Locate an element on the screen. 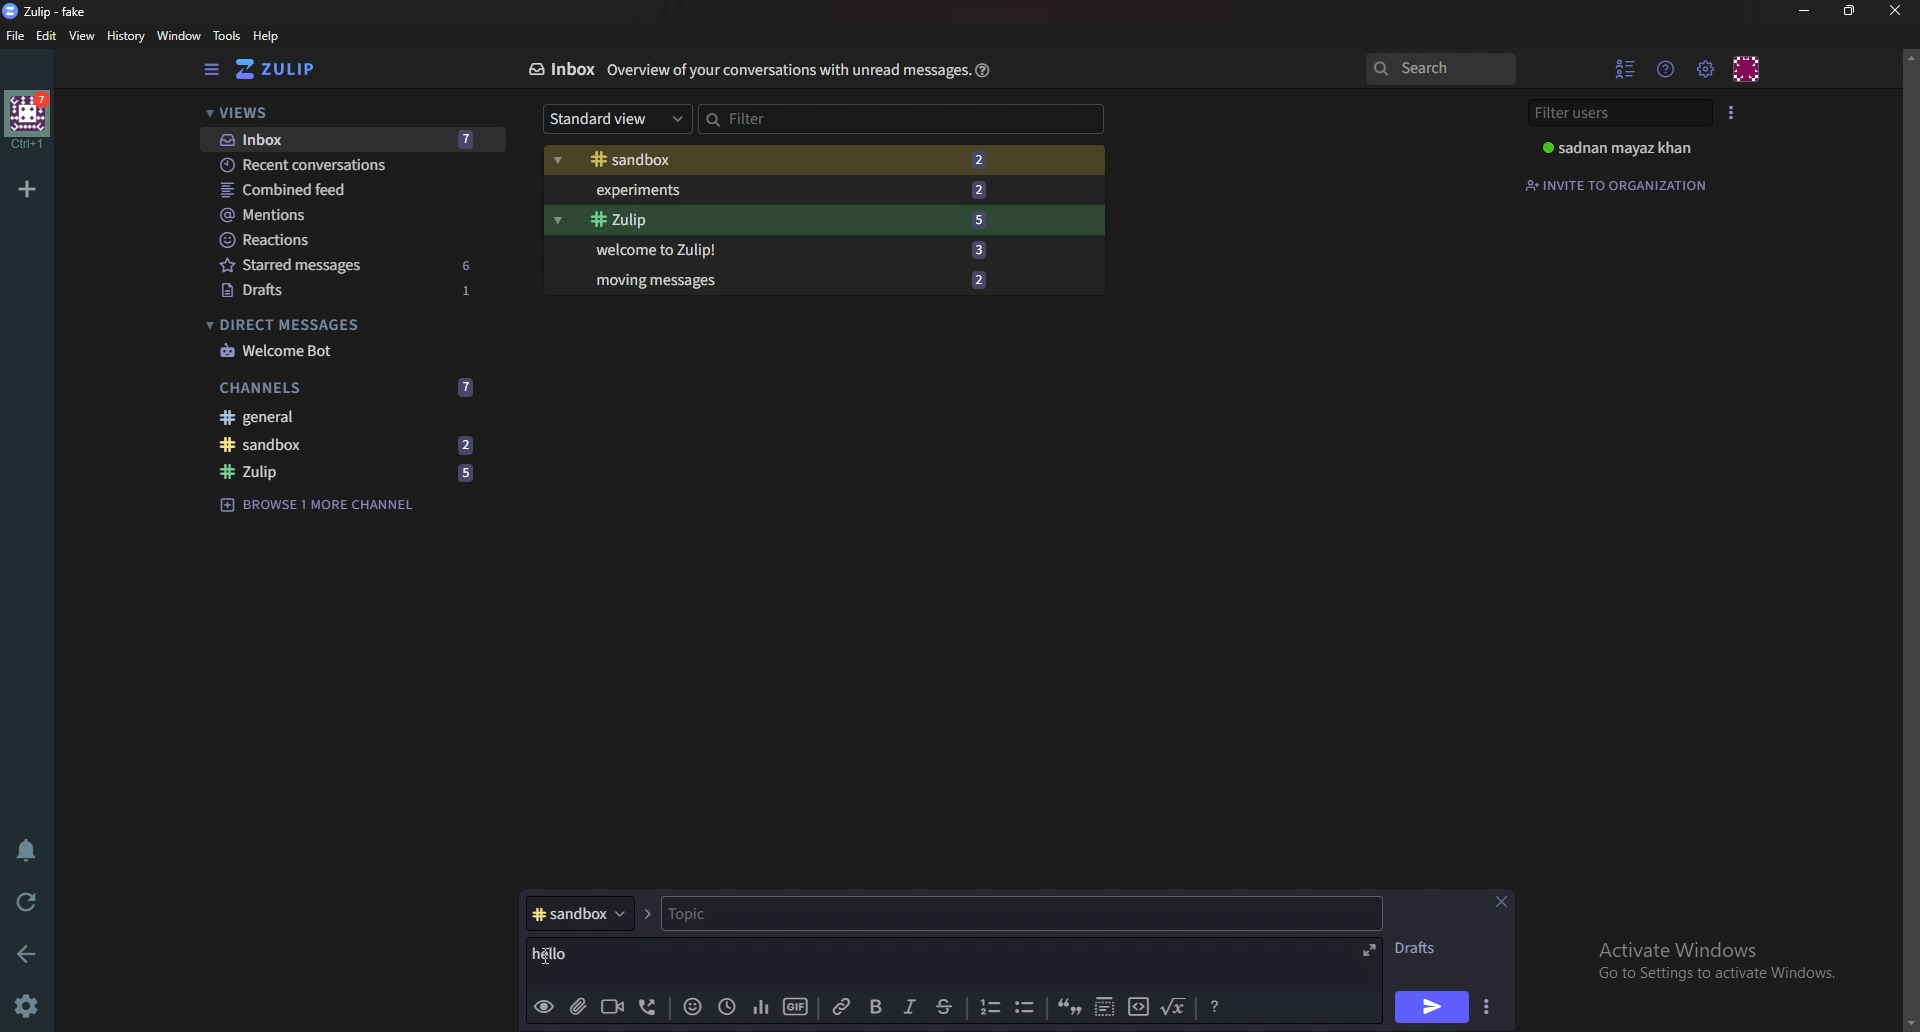 This screenshot has height=1032, width=1920. User list style is located at coordinates (1728, 112).